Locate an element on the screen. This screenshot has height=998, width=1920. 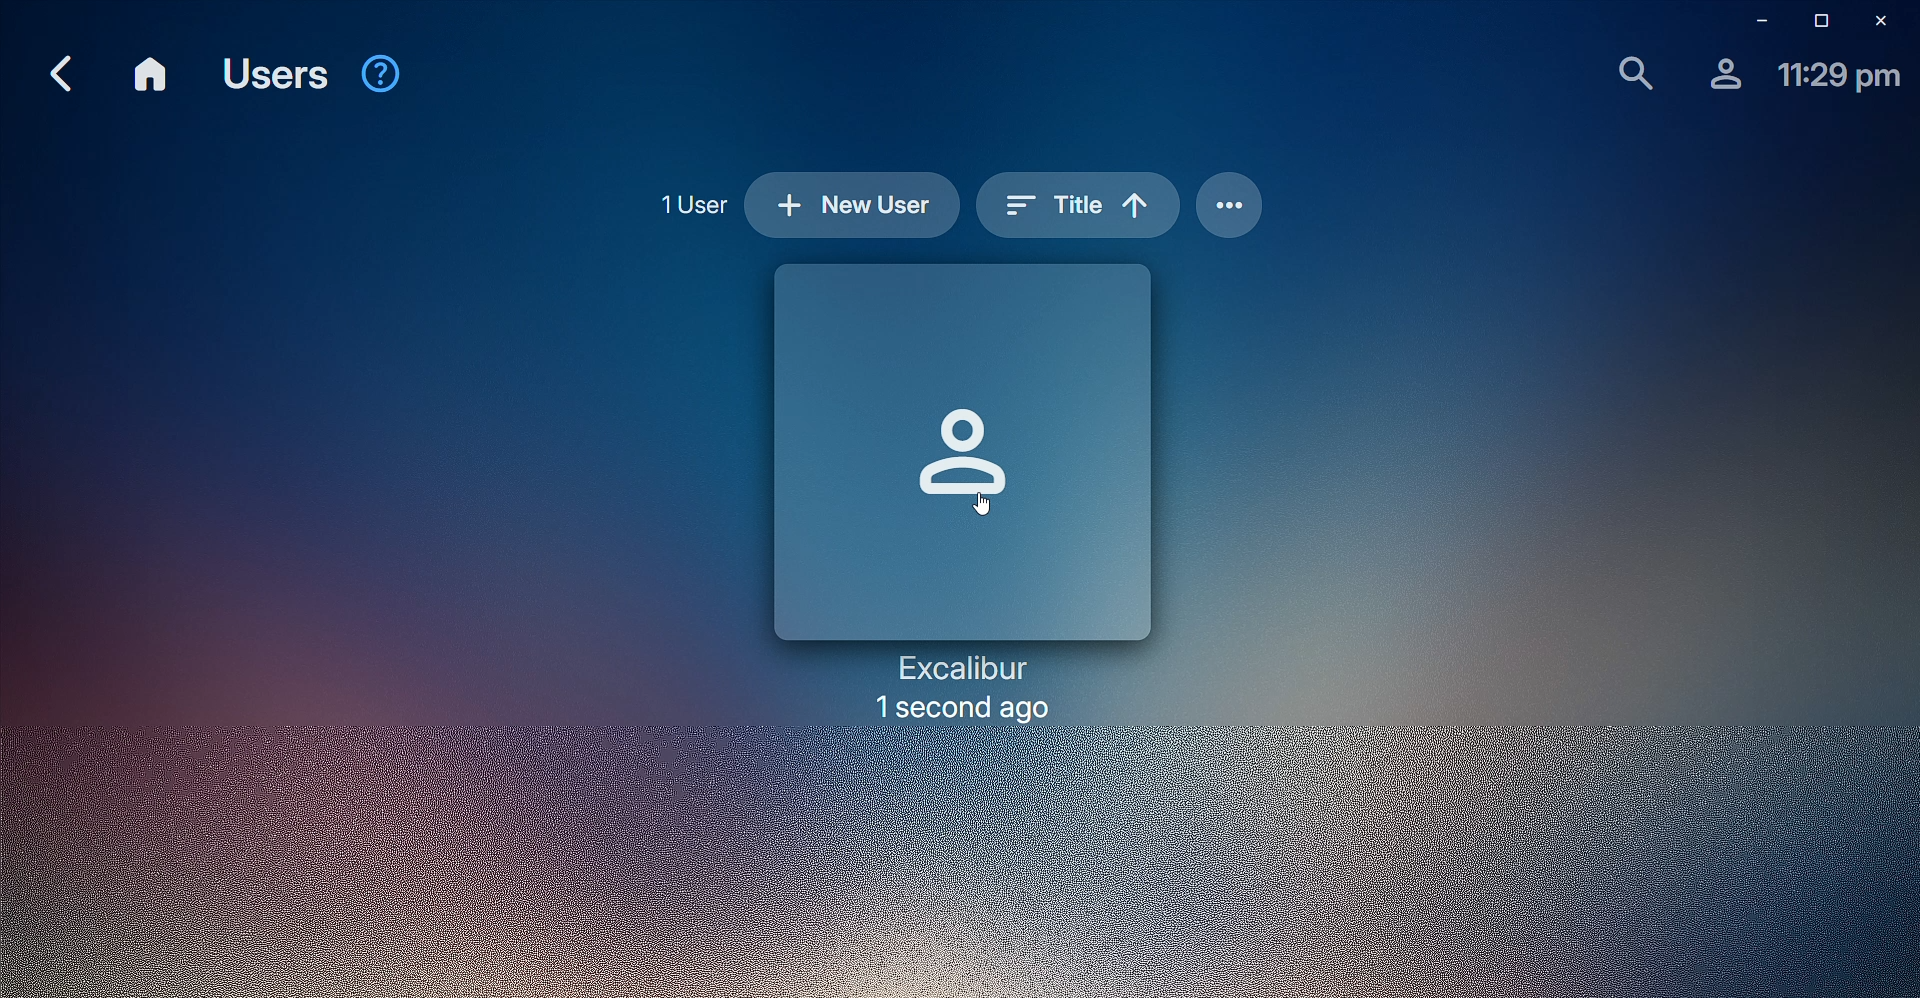
Time is located at coordinates (1839, 78).